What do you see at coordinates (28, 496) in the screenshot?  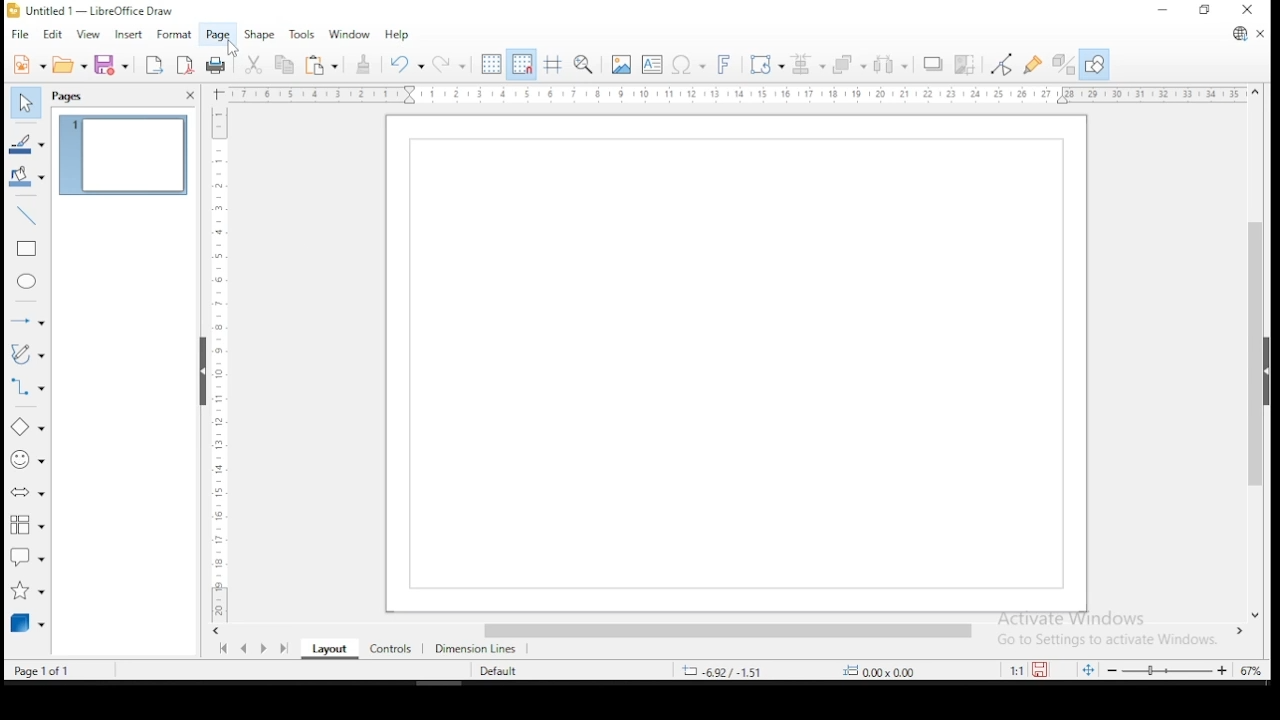 I see `block arrows` at bounding box center [28, 496].